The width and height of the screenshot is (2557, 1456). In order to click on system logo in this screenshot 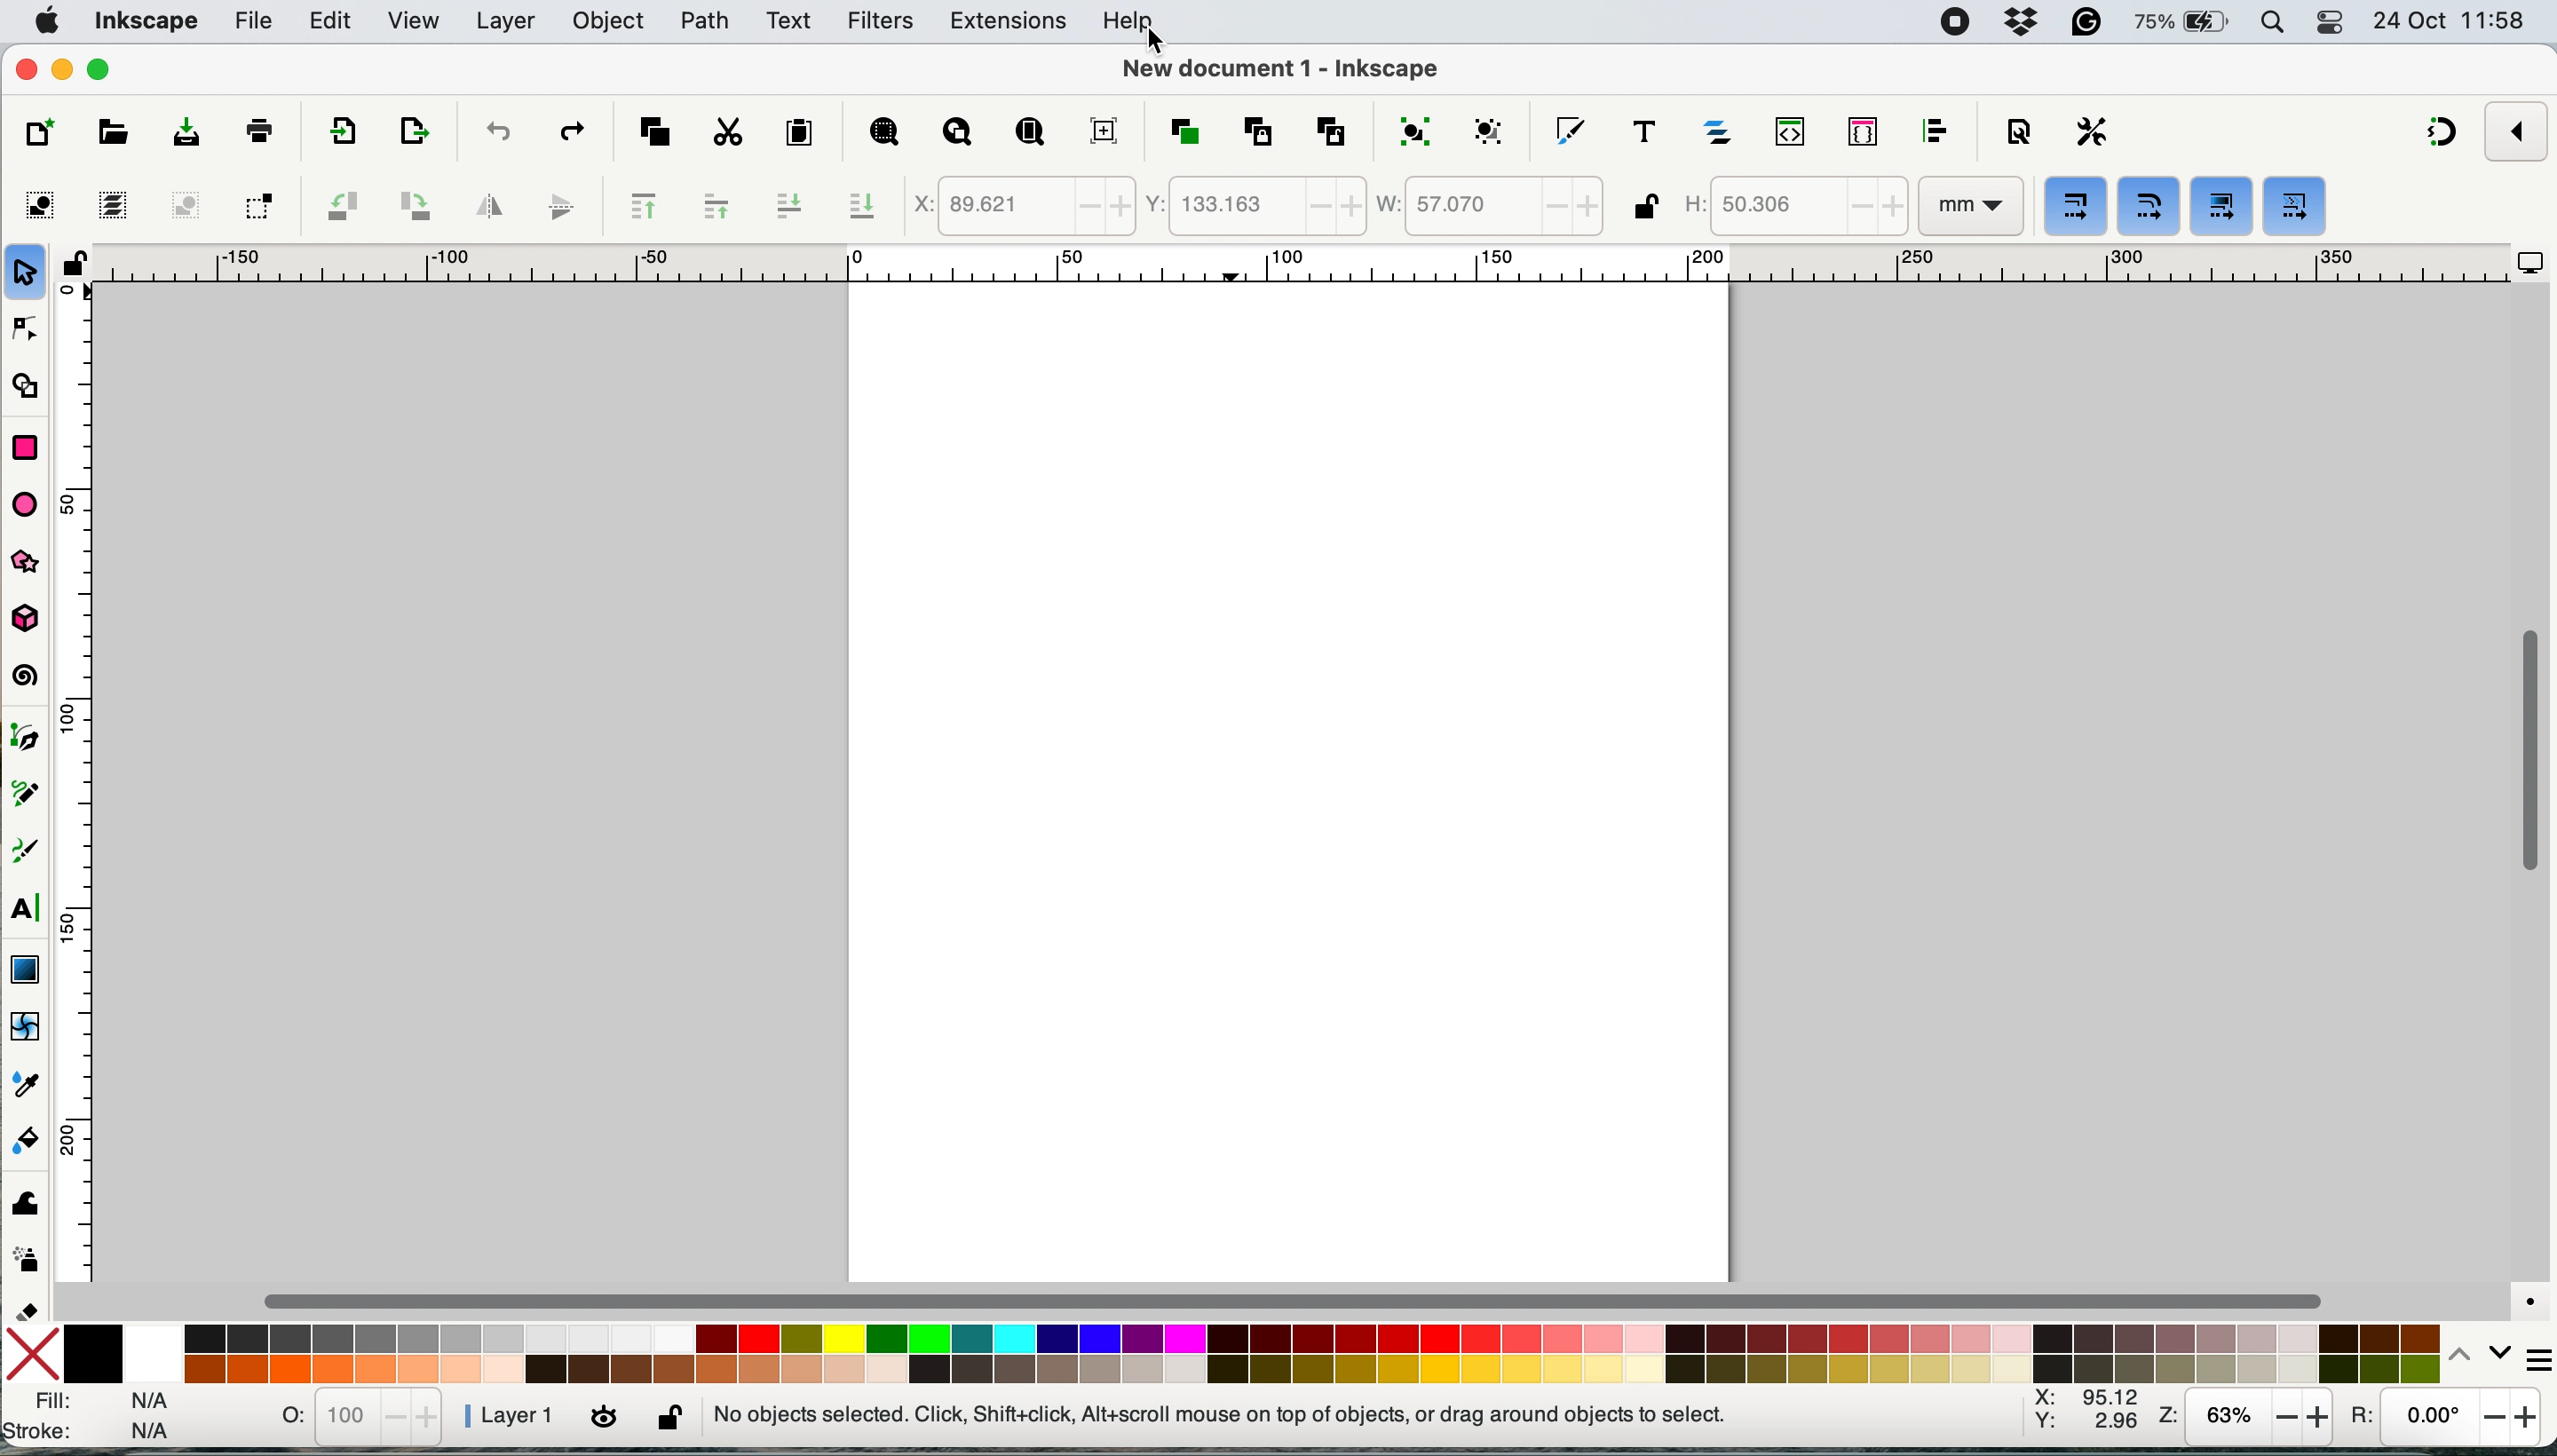, I will do `click(49, 23)`.